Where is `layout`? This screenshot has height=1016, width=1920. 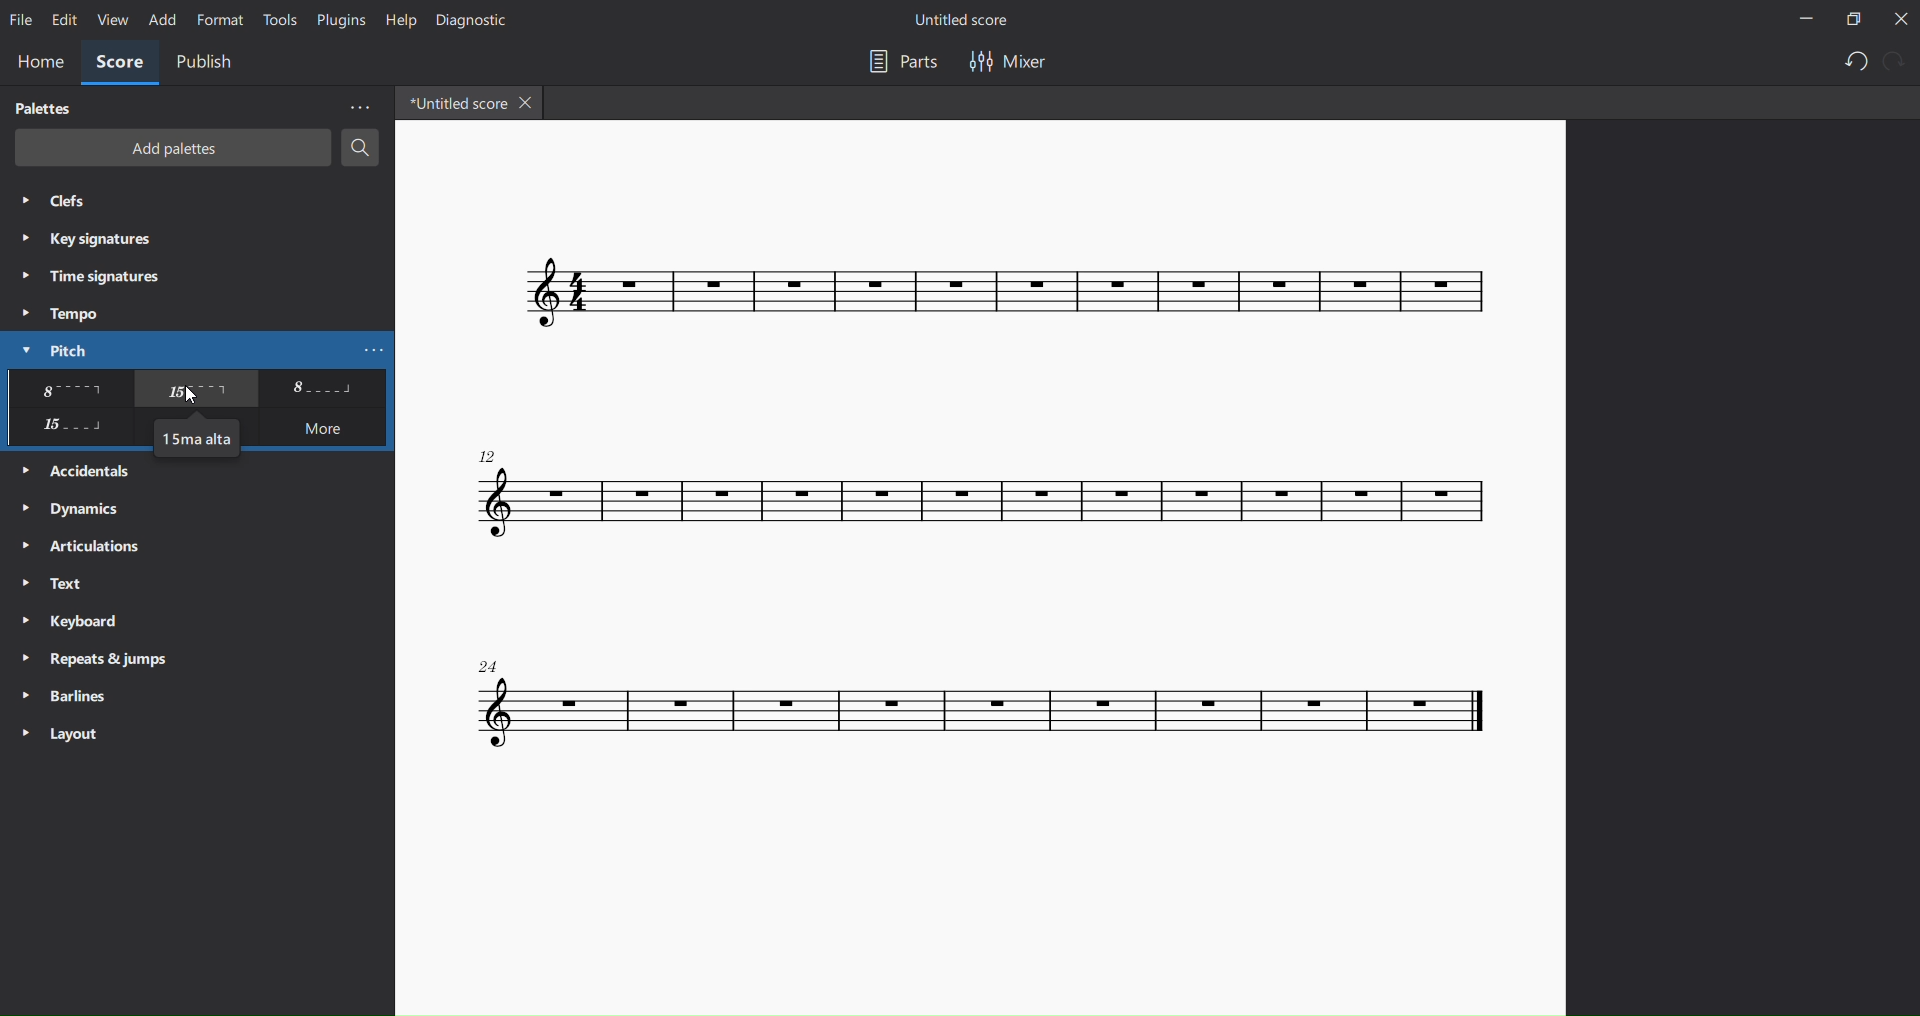 layout is located at coordinates (70, 731).